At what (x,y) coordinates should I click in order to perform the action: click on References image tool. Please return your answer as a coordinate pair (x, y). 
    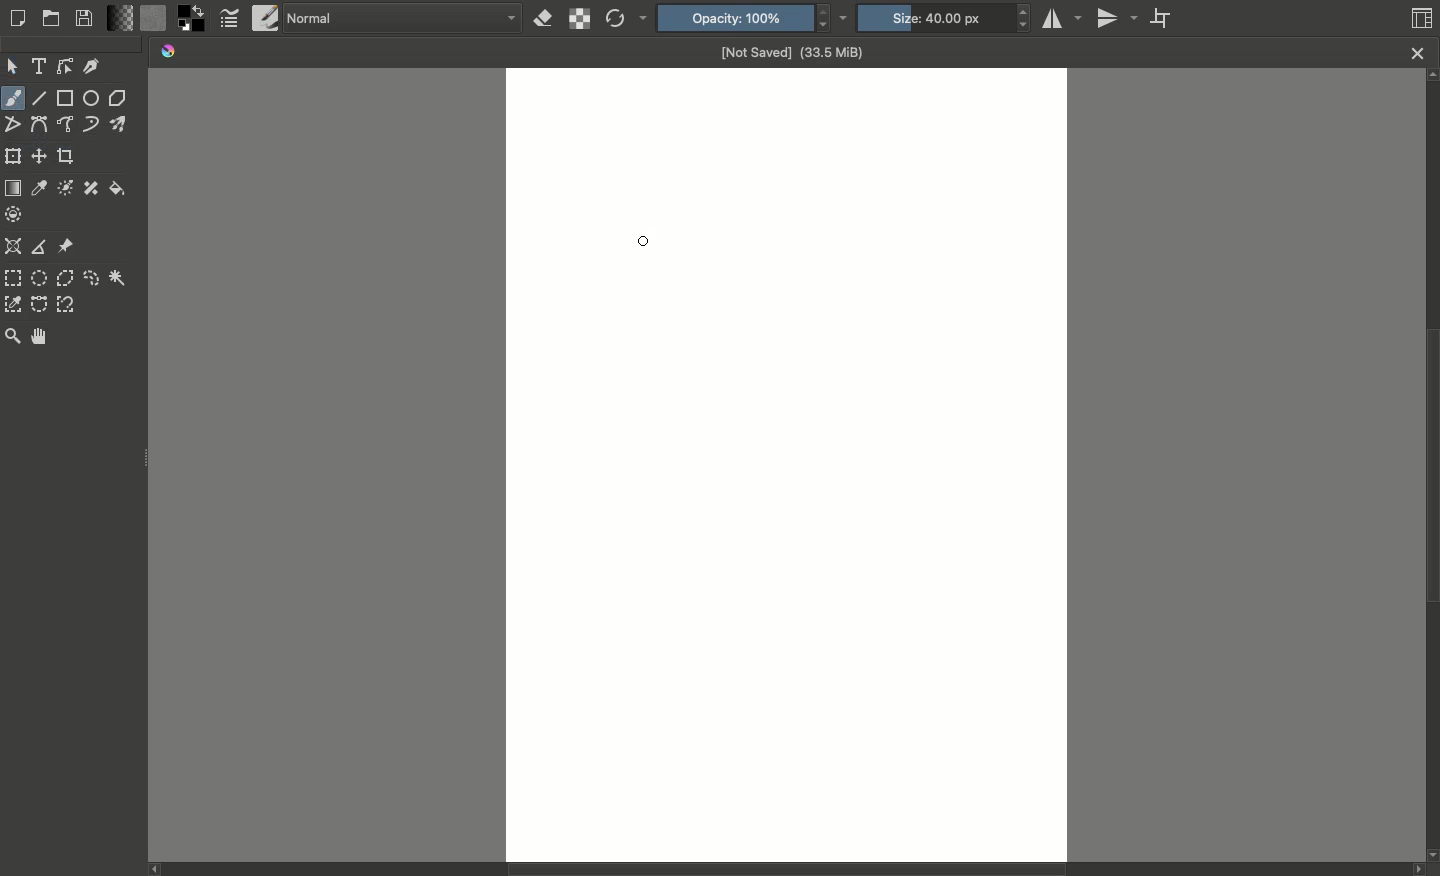
    Looking at the image, I should click on (67, 246).